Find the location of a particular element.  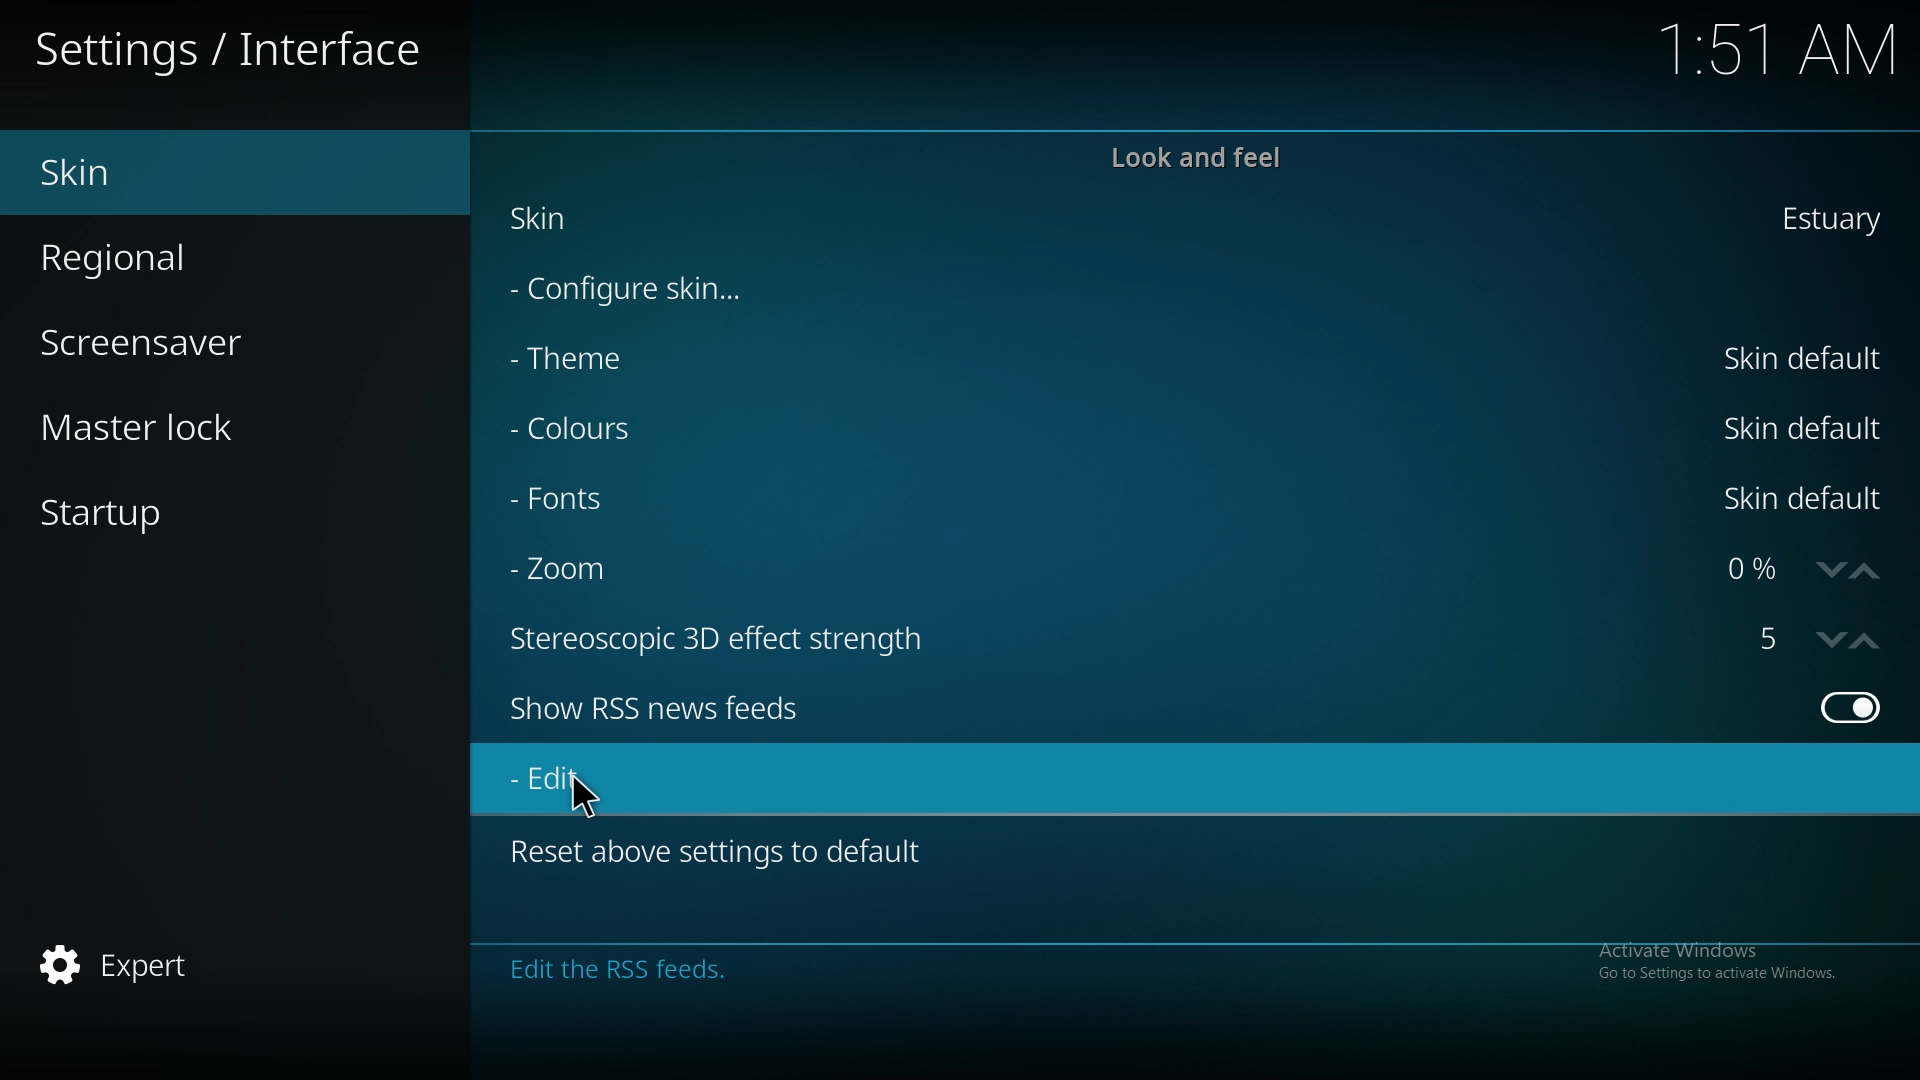

stereoscopic 3d effect strength is located at coordinates (1773, 639).